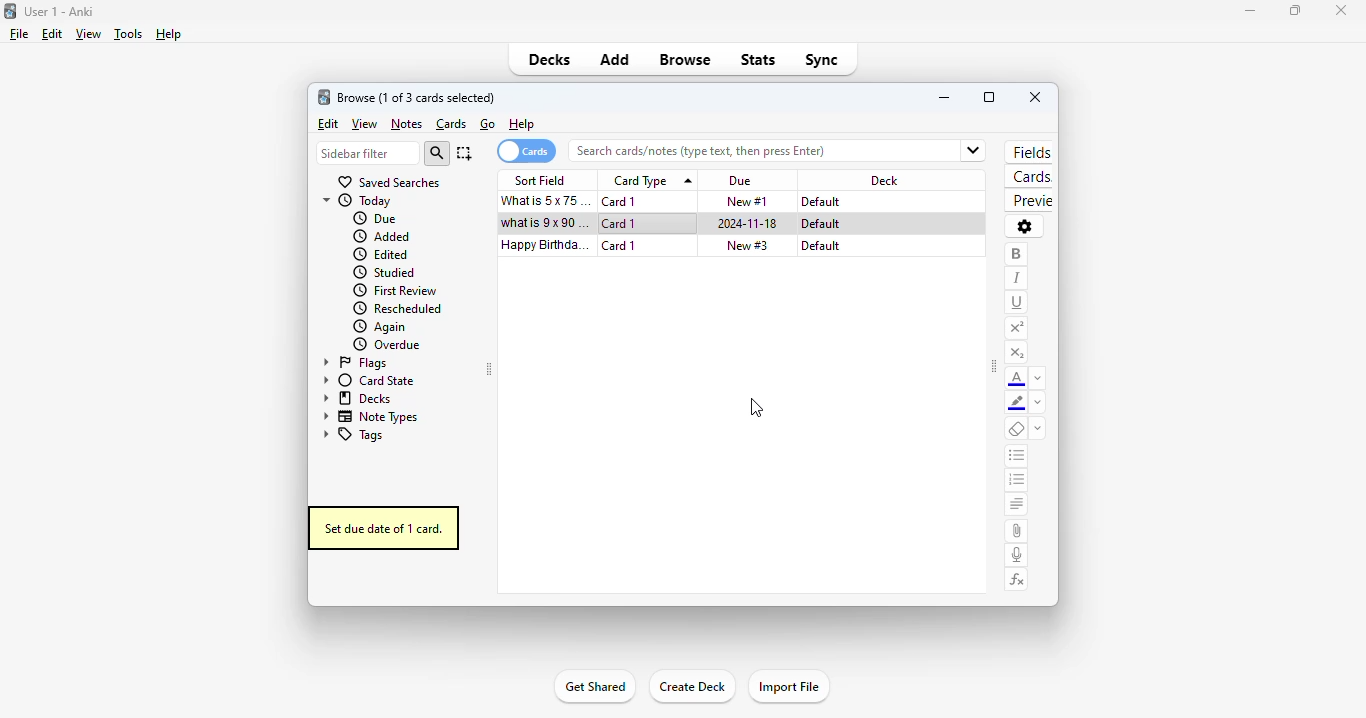  I want to click on note types, so click(368, 417).